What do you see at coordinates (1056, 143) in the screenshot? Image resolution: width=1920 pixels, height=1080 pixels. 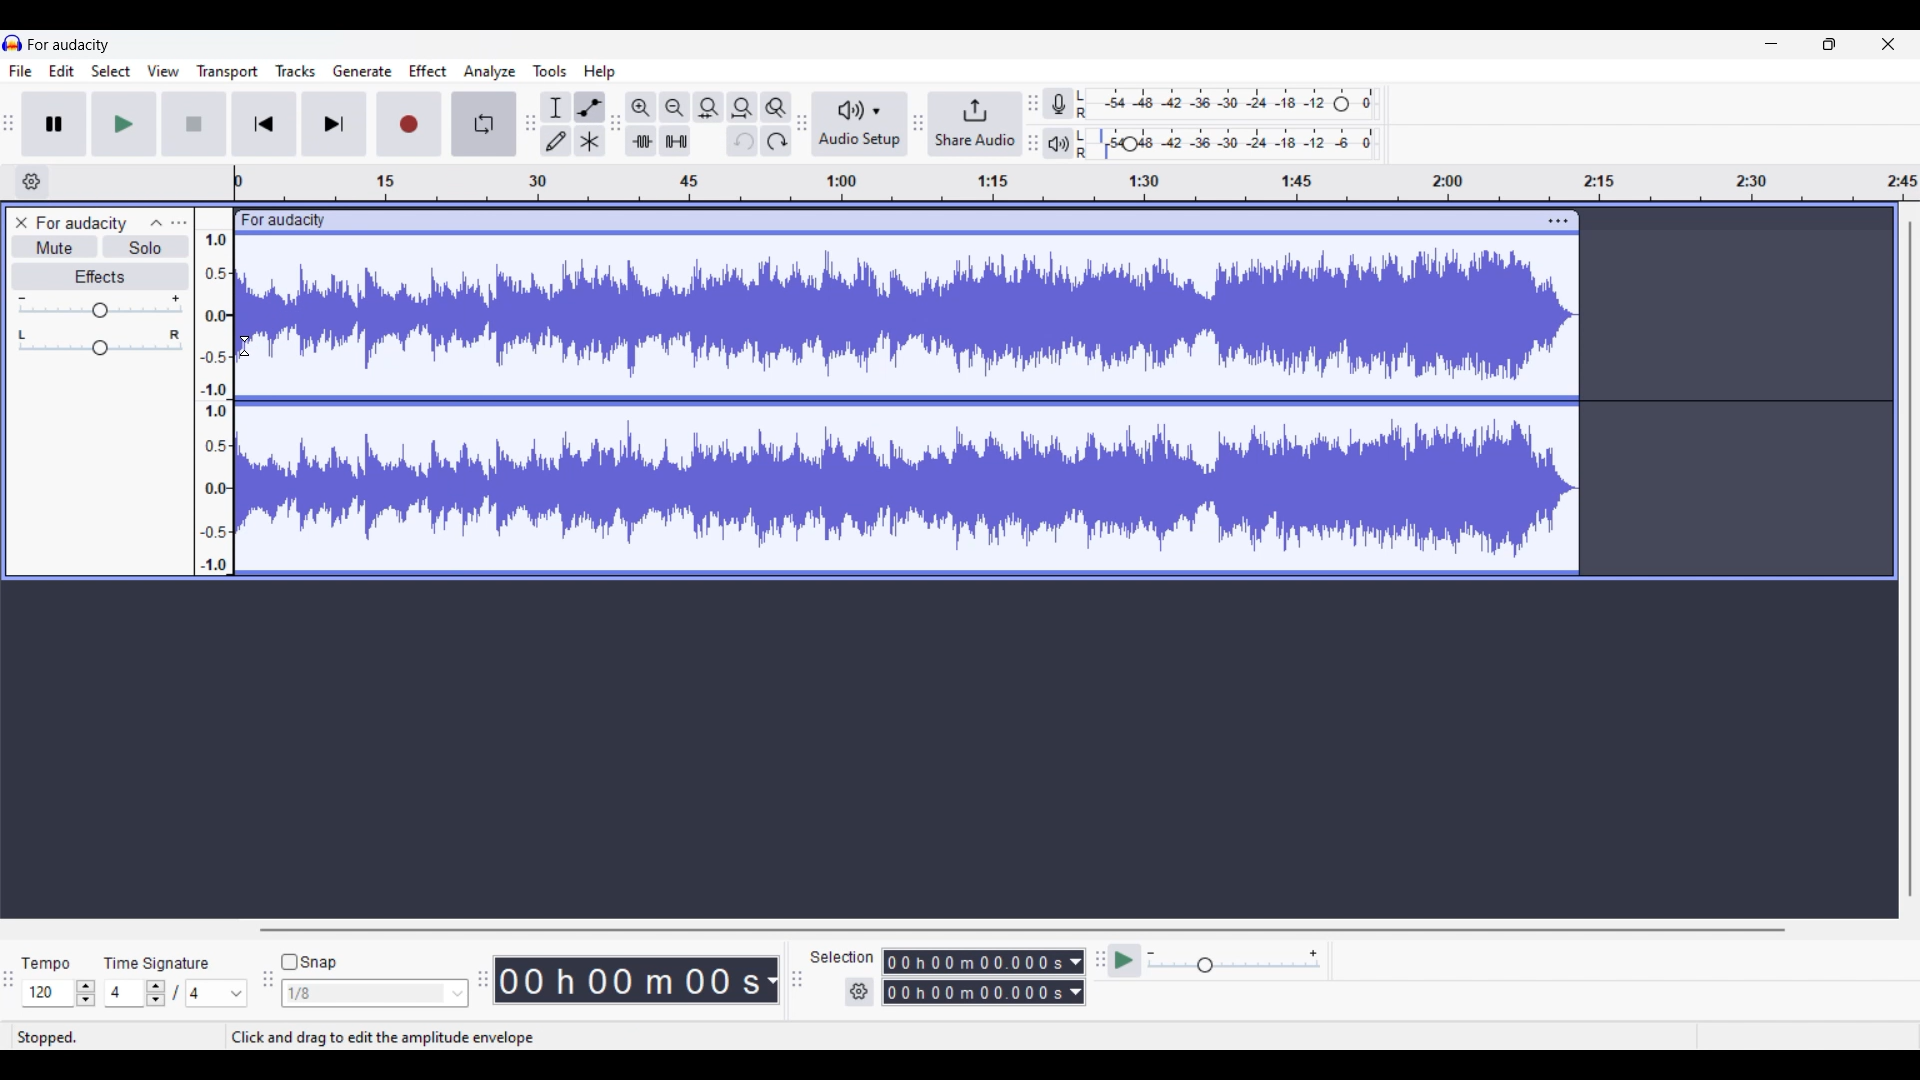 I see `Playback meter` at bounding box center [1056, 143].